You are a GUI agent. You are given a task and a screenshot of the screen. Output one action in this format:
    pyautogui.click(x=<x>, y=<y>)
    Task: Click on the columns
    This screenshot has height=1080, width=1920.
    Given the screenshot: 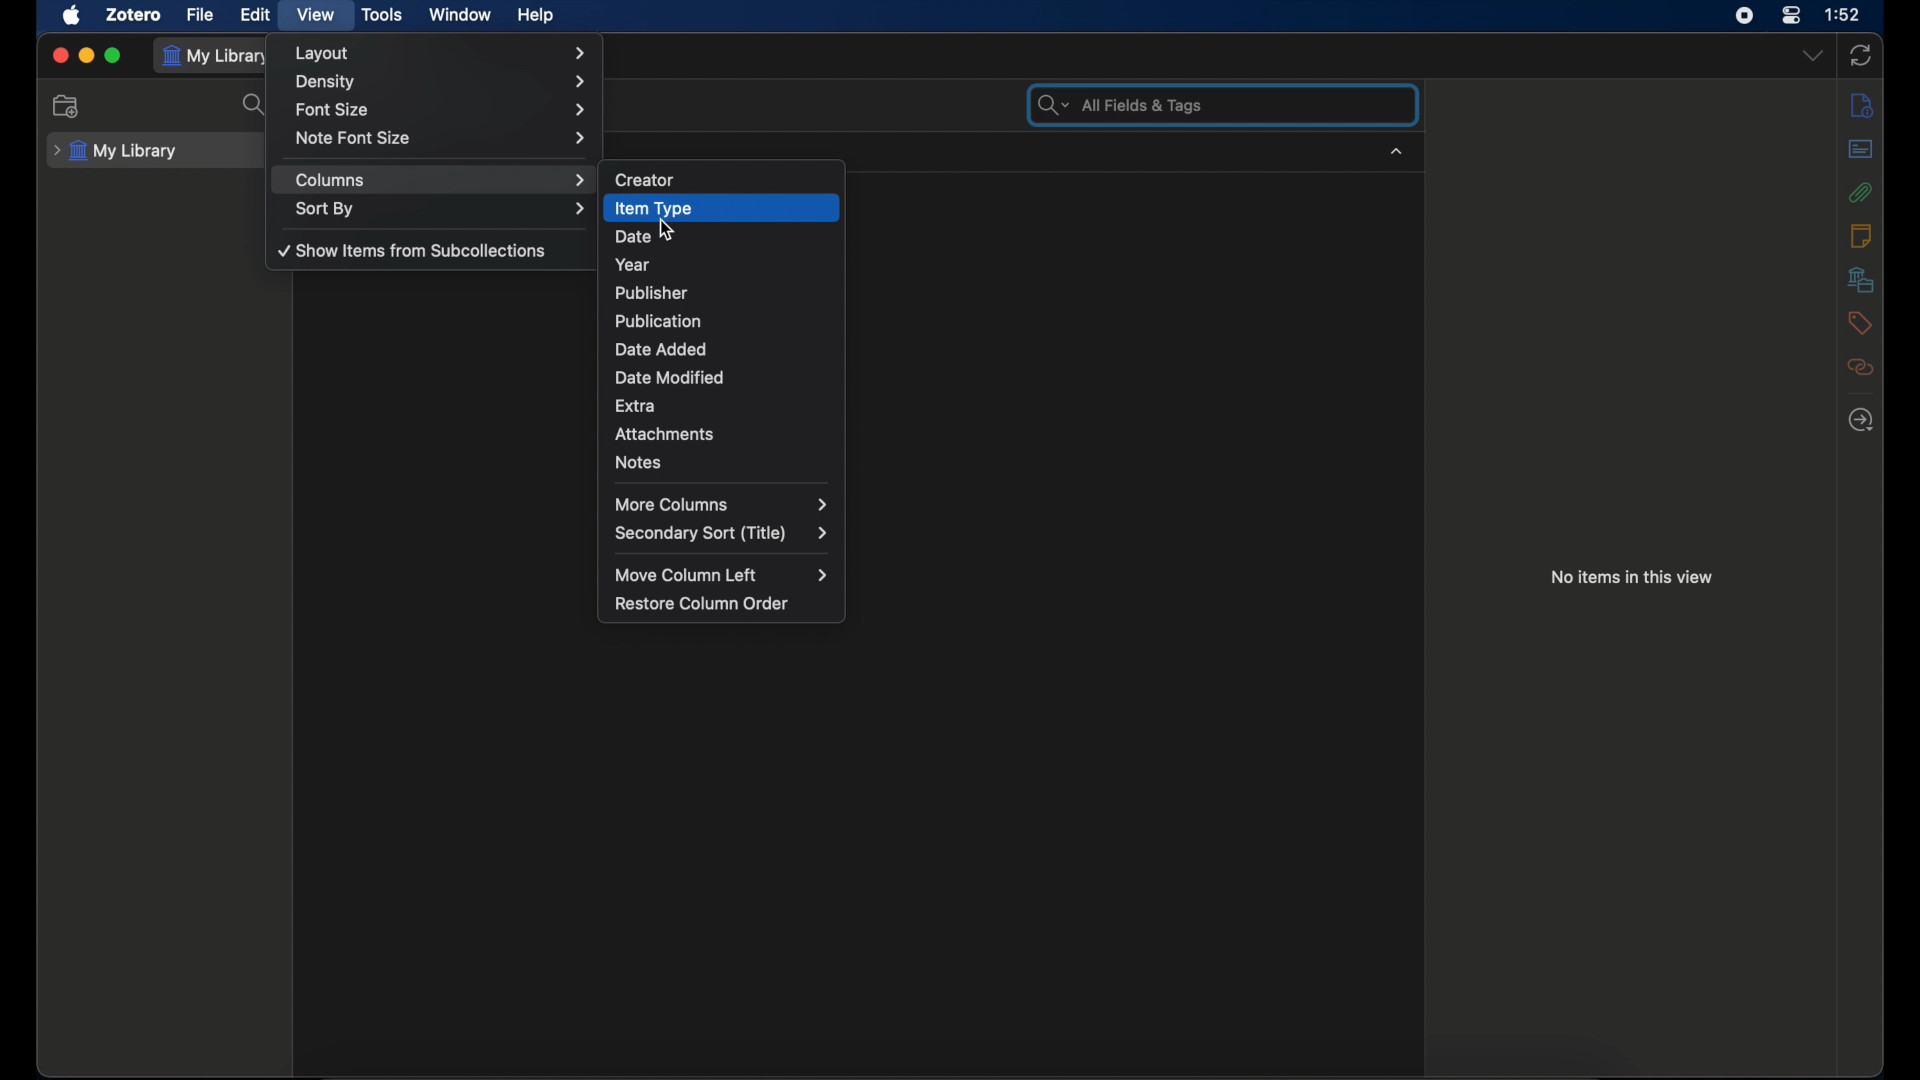 What is the action you would take?
    pyautogui.click(x=442, y=180)
    